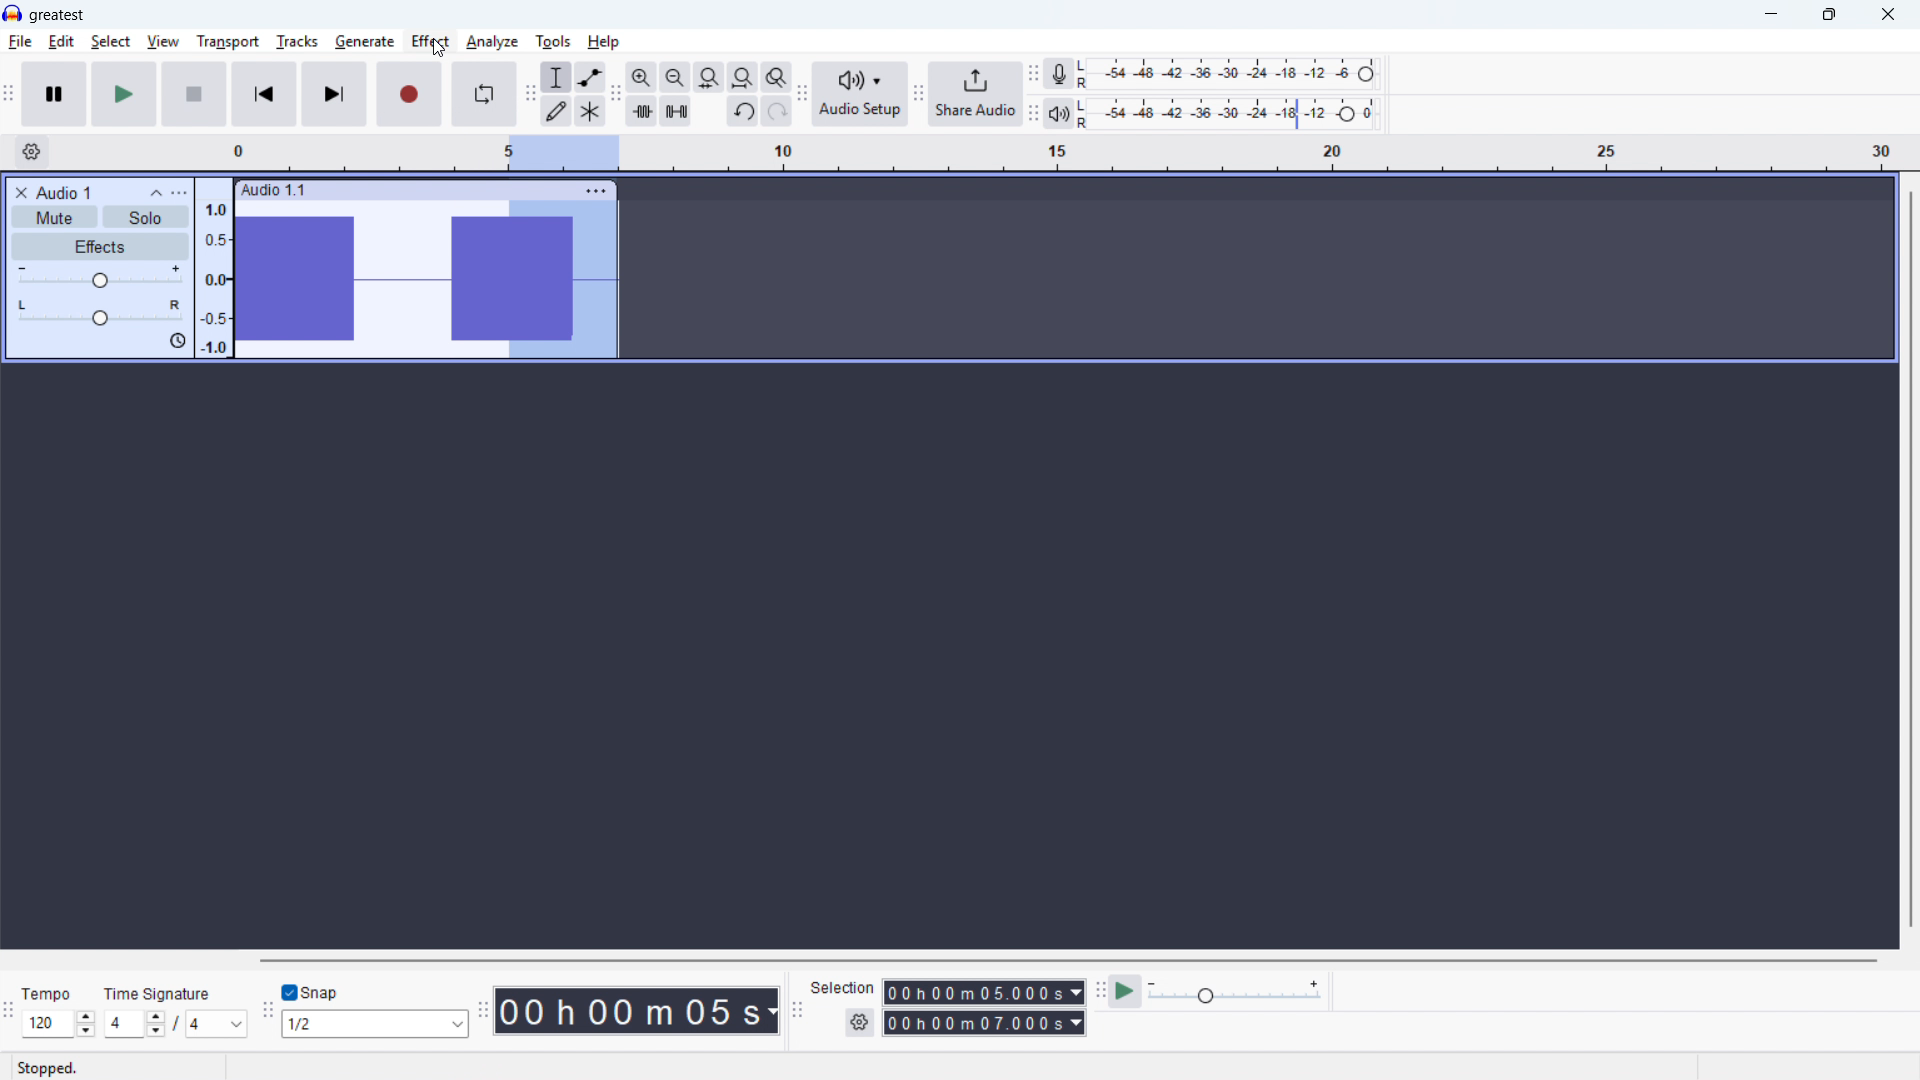 This screenshot has height=1080, width=1920. I want to click on , so click(918, 96).